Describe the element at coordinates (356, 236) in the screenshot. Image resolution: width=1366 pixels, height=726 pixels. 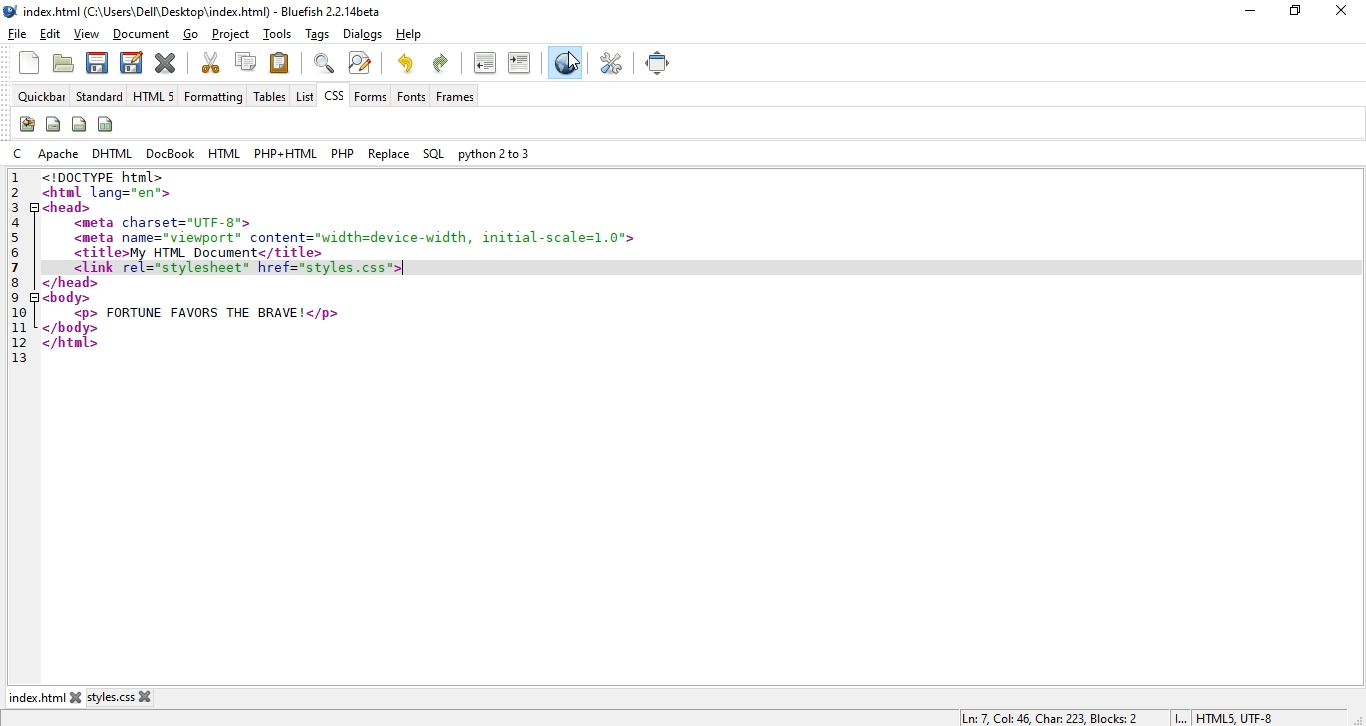
I see `<meta name="viewport" content="width=device-width. i1nitial-scale=1.0">` at that location.